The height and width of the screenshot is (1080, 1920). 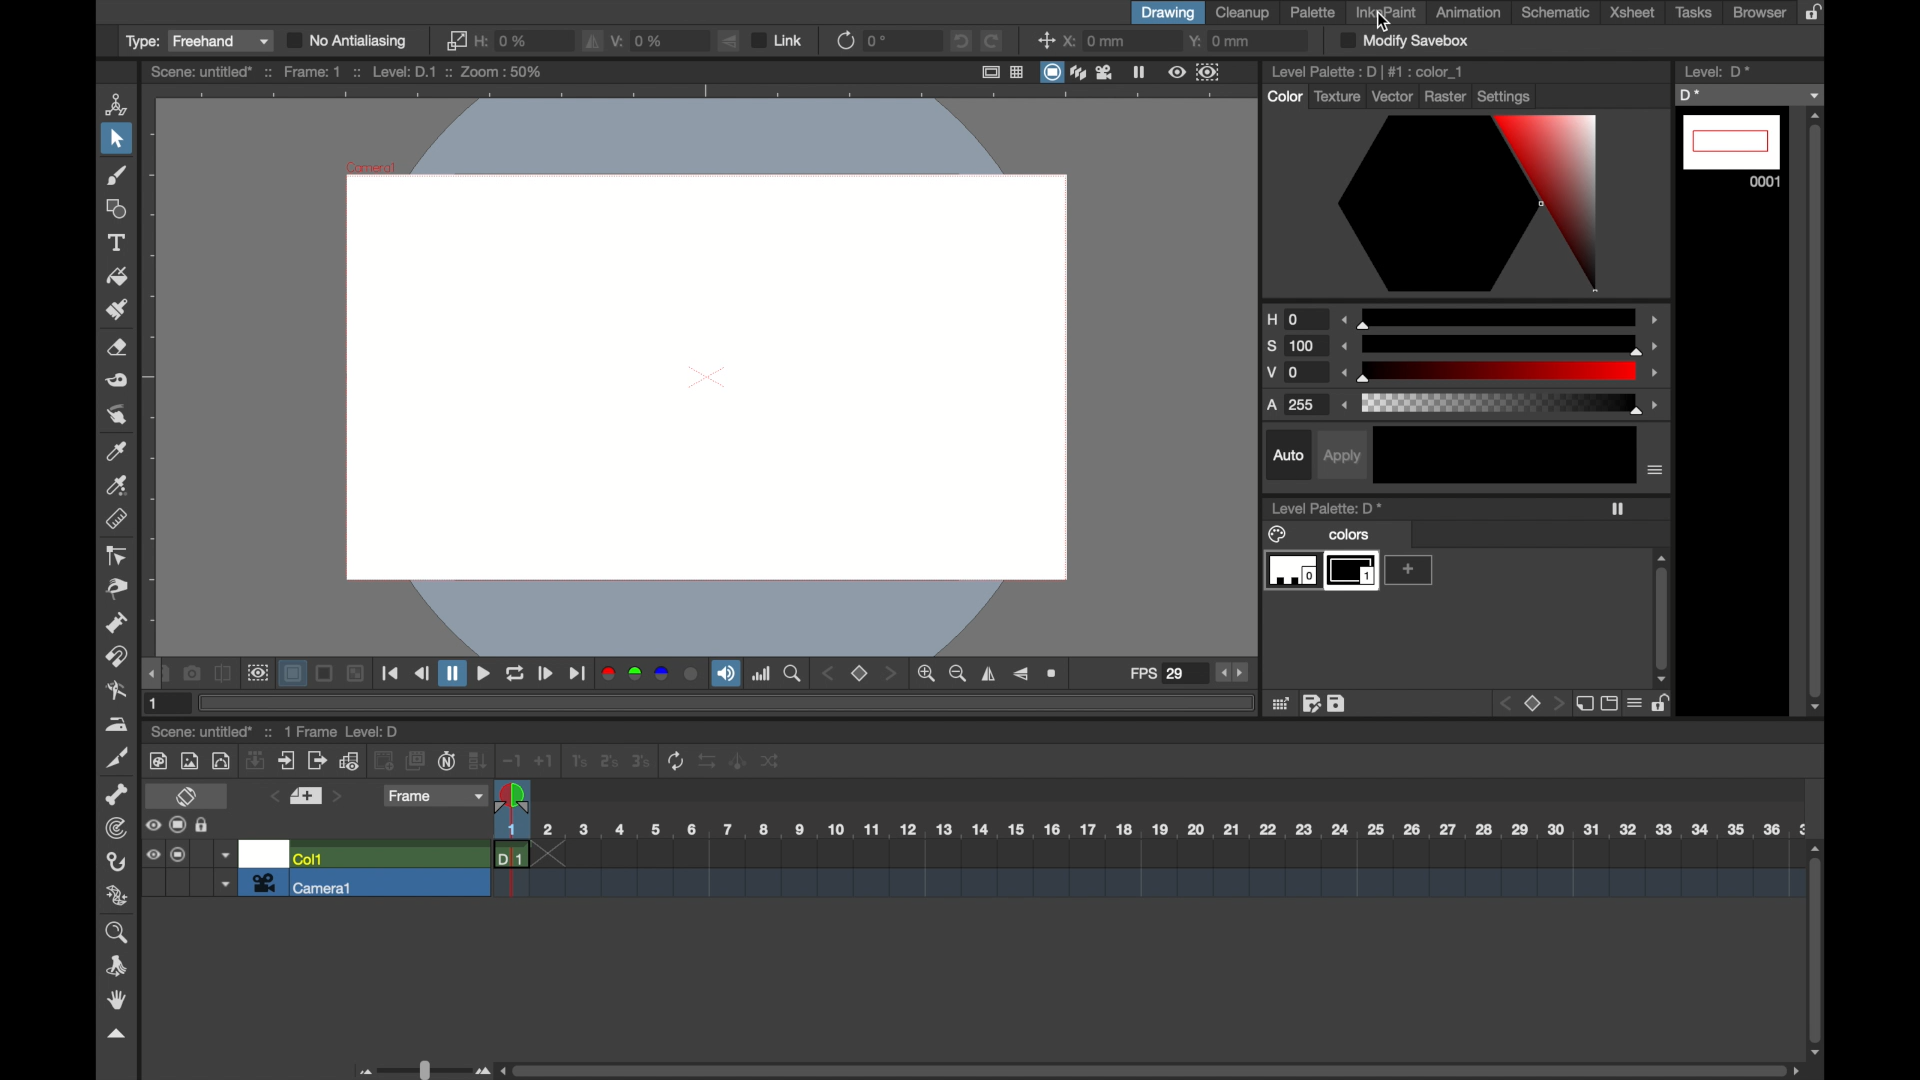 I want to click on scene: untitle* :: Frame: 1 :: Level: D.1 :: Zoom: 50%, so click(x=344, y=72).